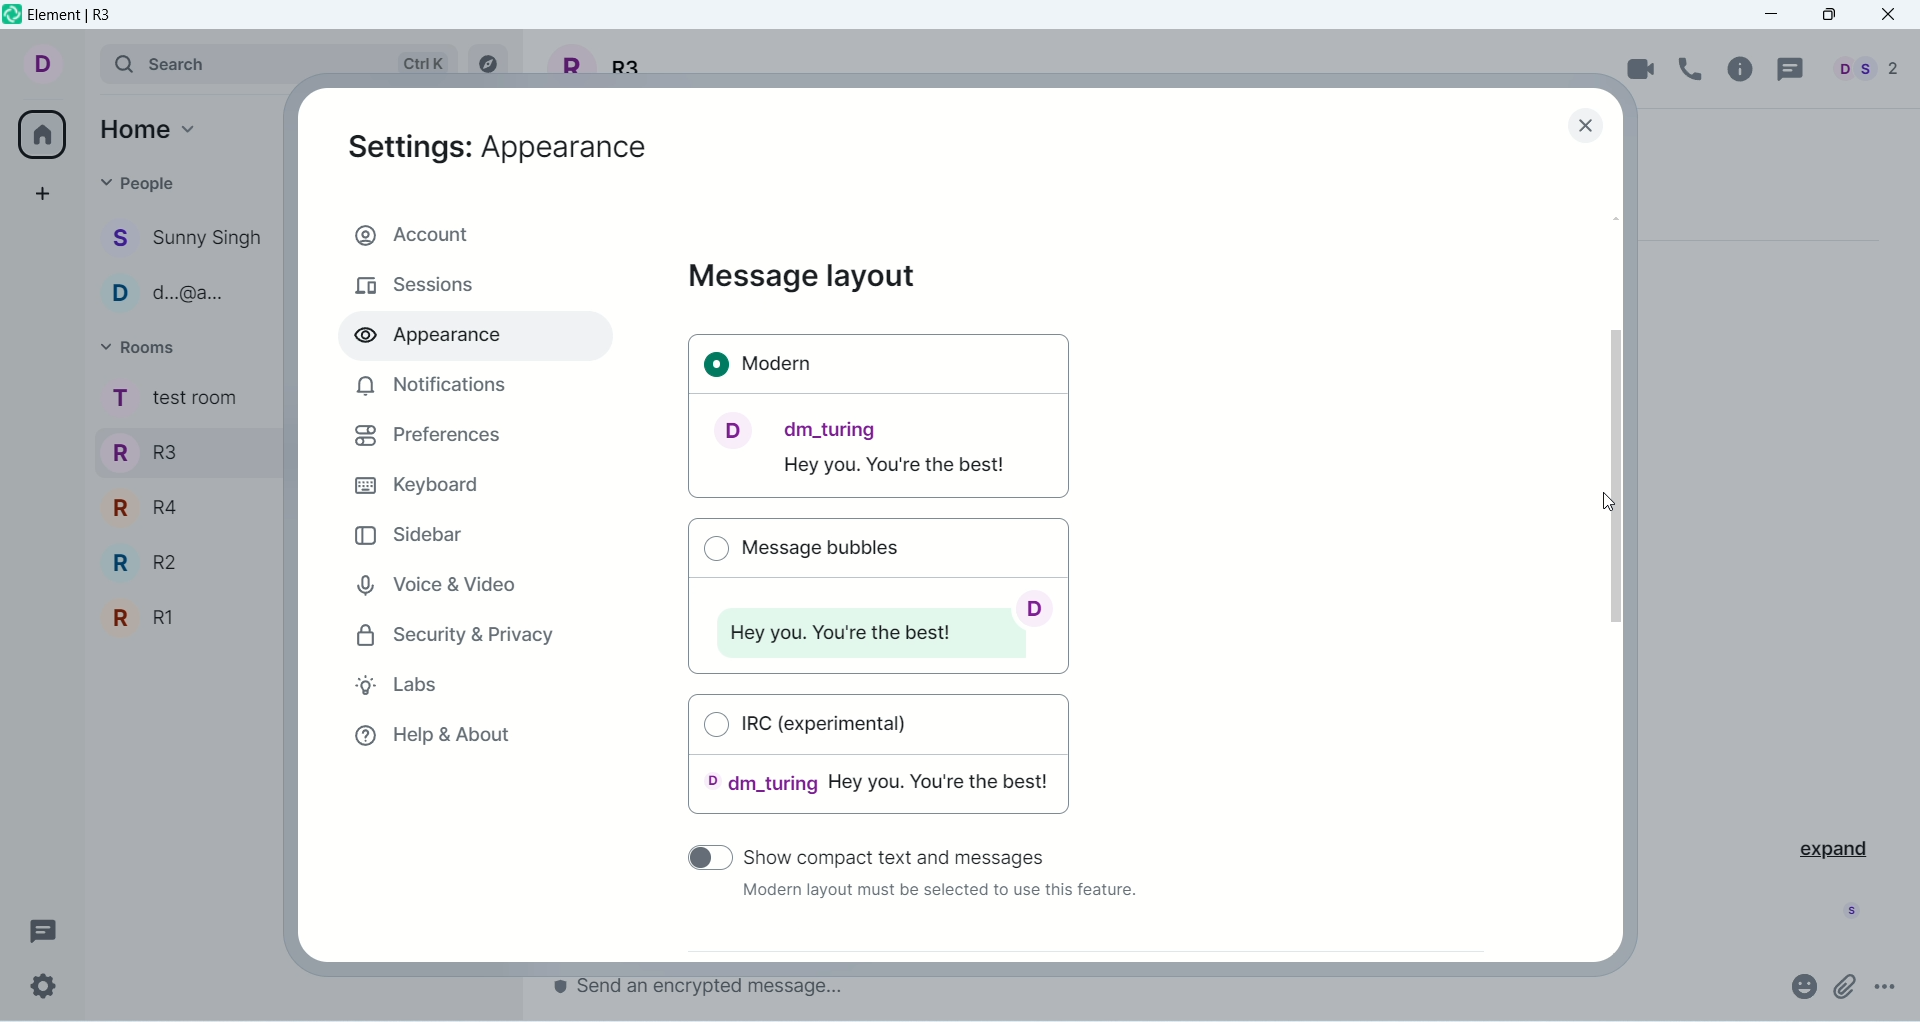 The image size is (1920, 1022). Describe the element at coordinates (433, 582) in the screenshot. I see `voice and video` at that location.